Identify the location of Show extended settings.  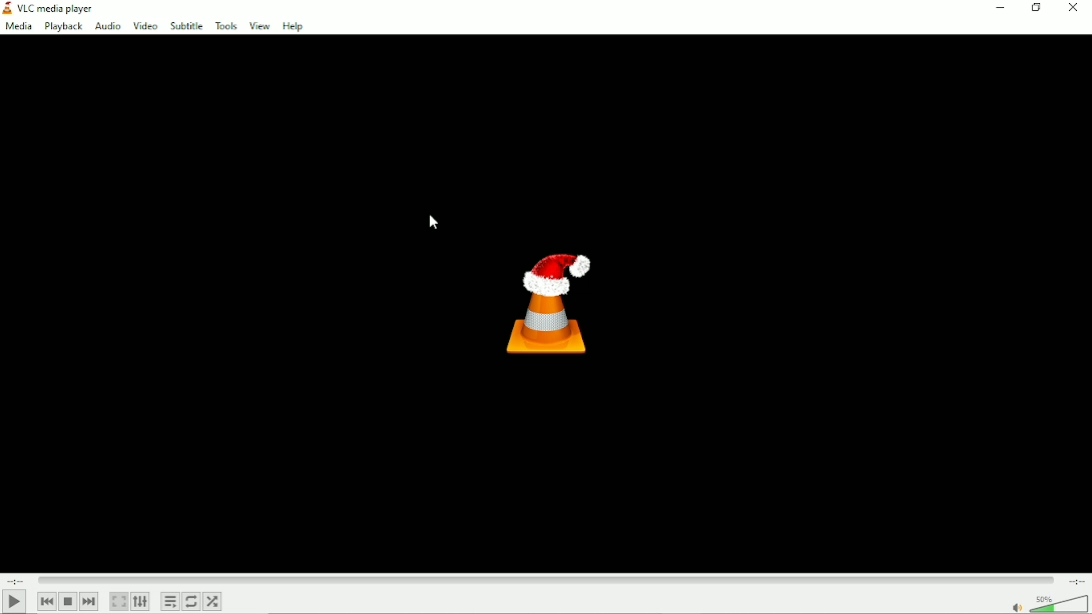
(140, 602).